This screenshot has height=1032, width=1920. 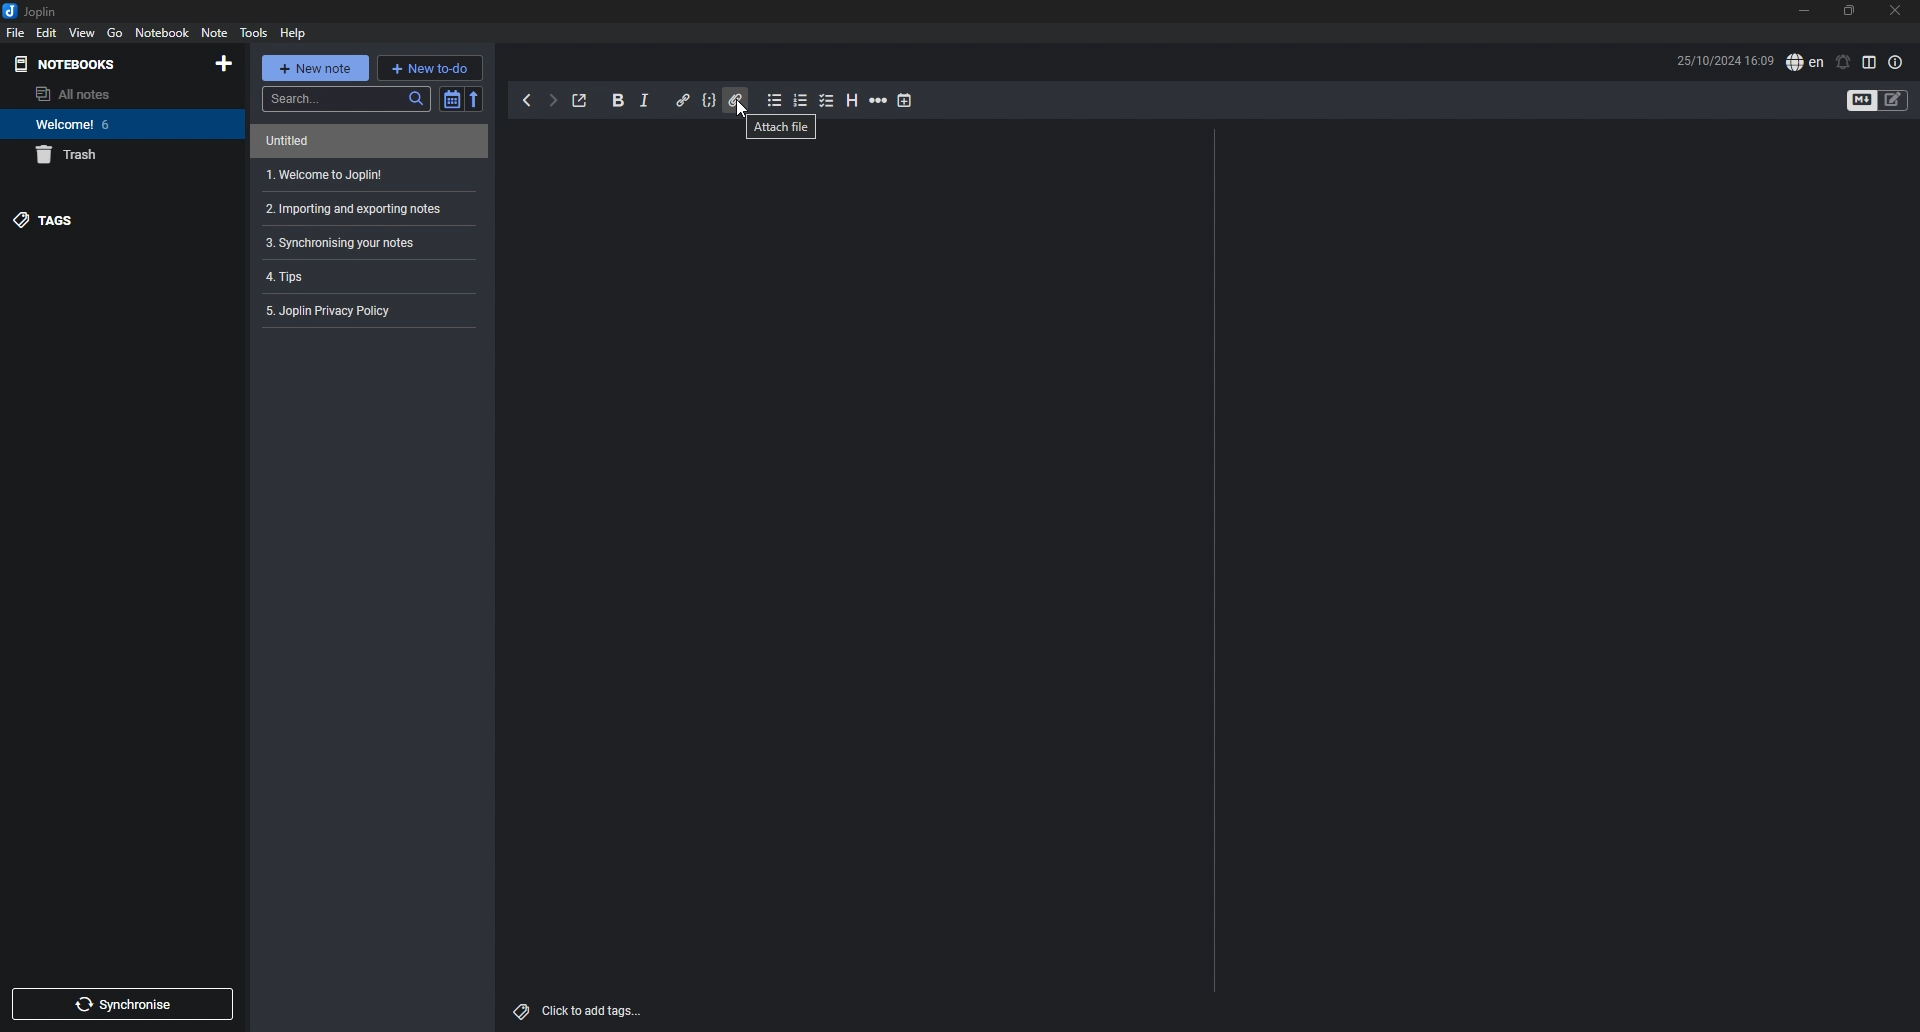 What do you see at coordinates (113, 221) in the screenshot?
I see `tags` at bounding box center [113, 221].